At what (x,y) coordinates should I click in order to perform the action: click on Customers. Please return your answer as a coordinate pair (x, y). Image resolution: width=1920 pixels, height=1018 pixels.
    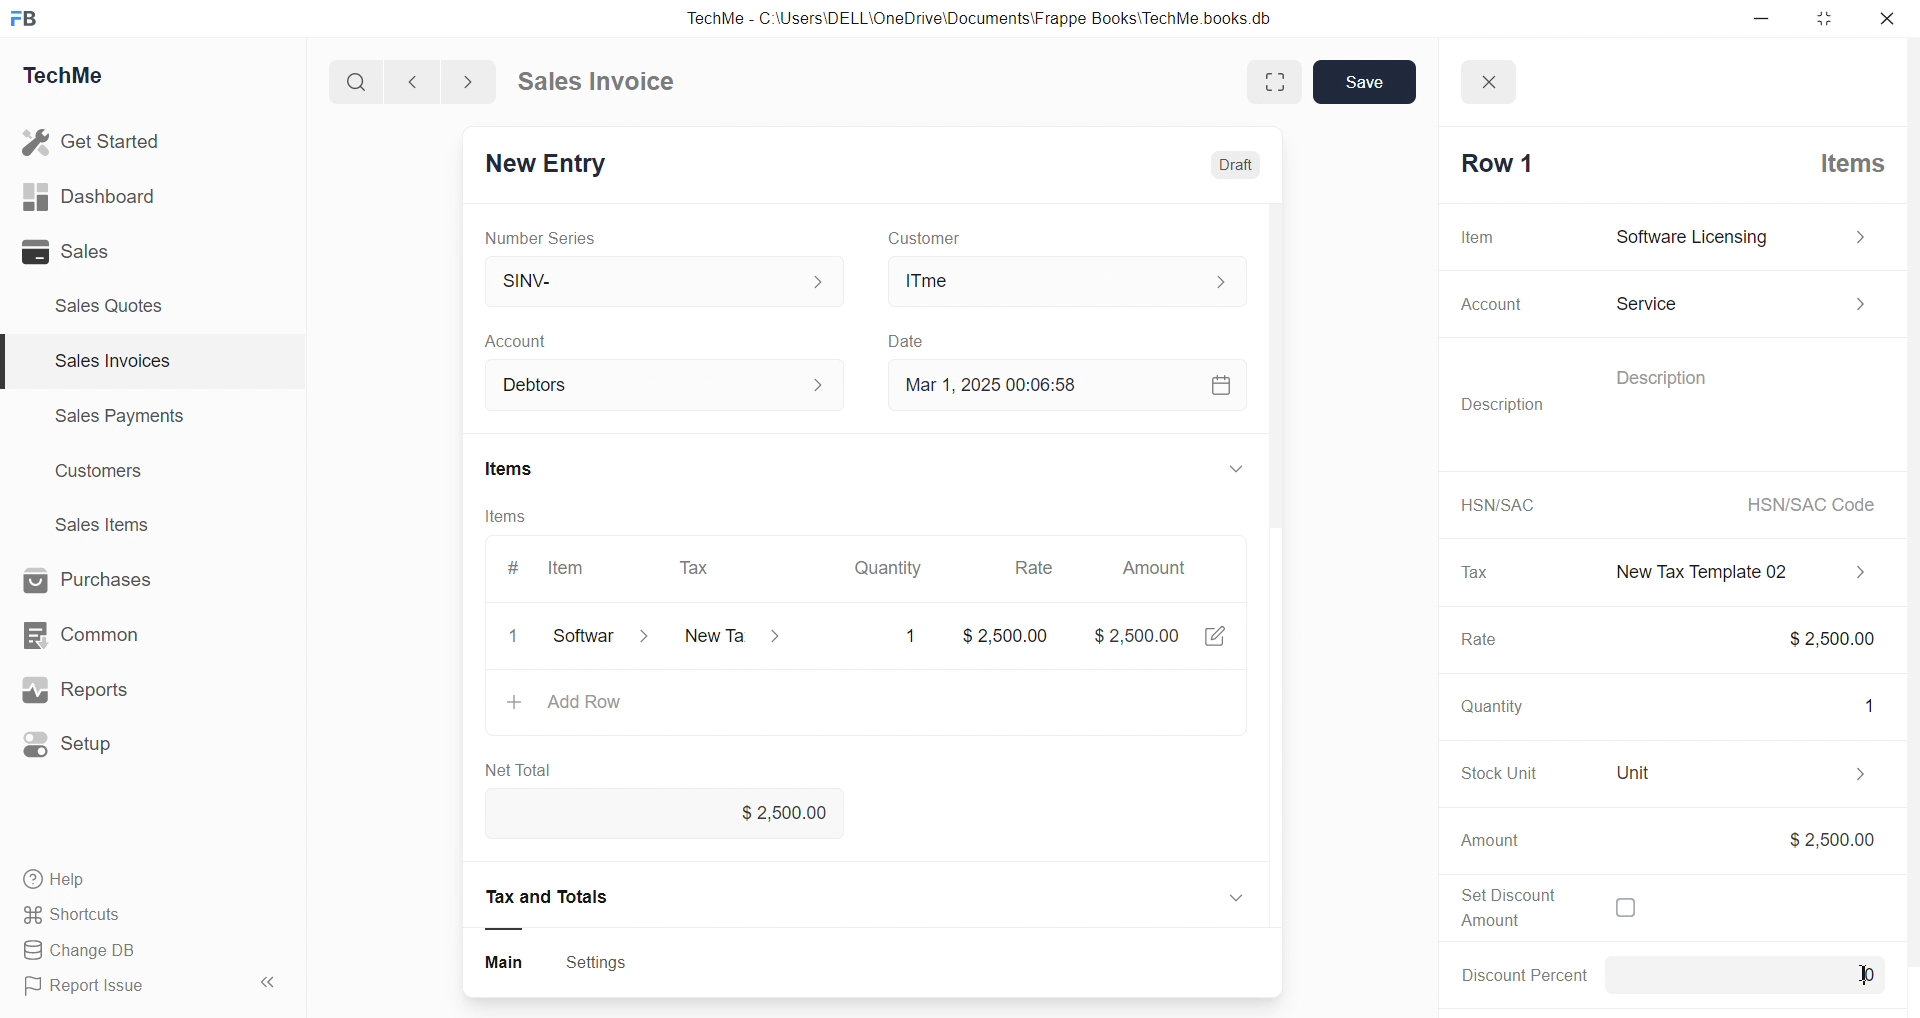
    Looking at the image, I should click on (110, 476).